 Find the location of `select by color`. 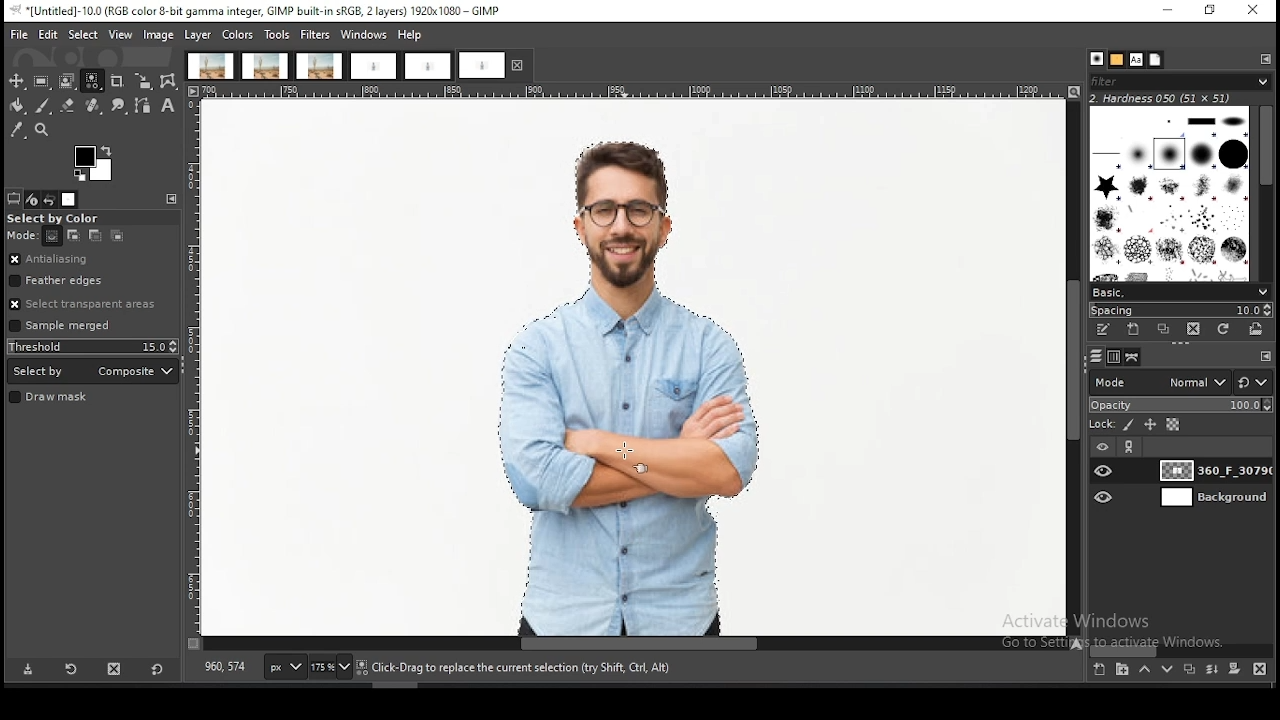

select by color is located at coordinates (59, 219).